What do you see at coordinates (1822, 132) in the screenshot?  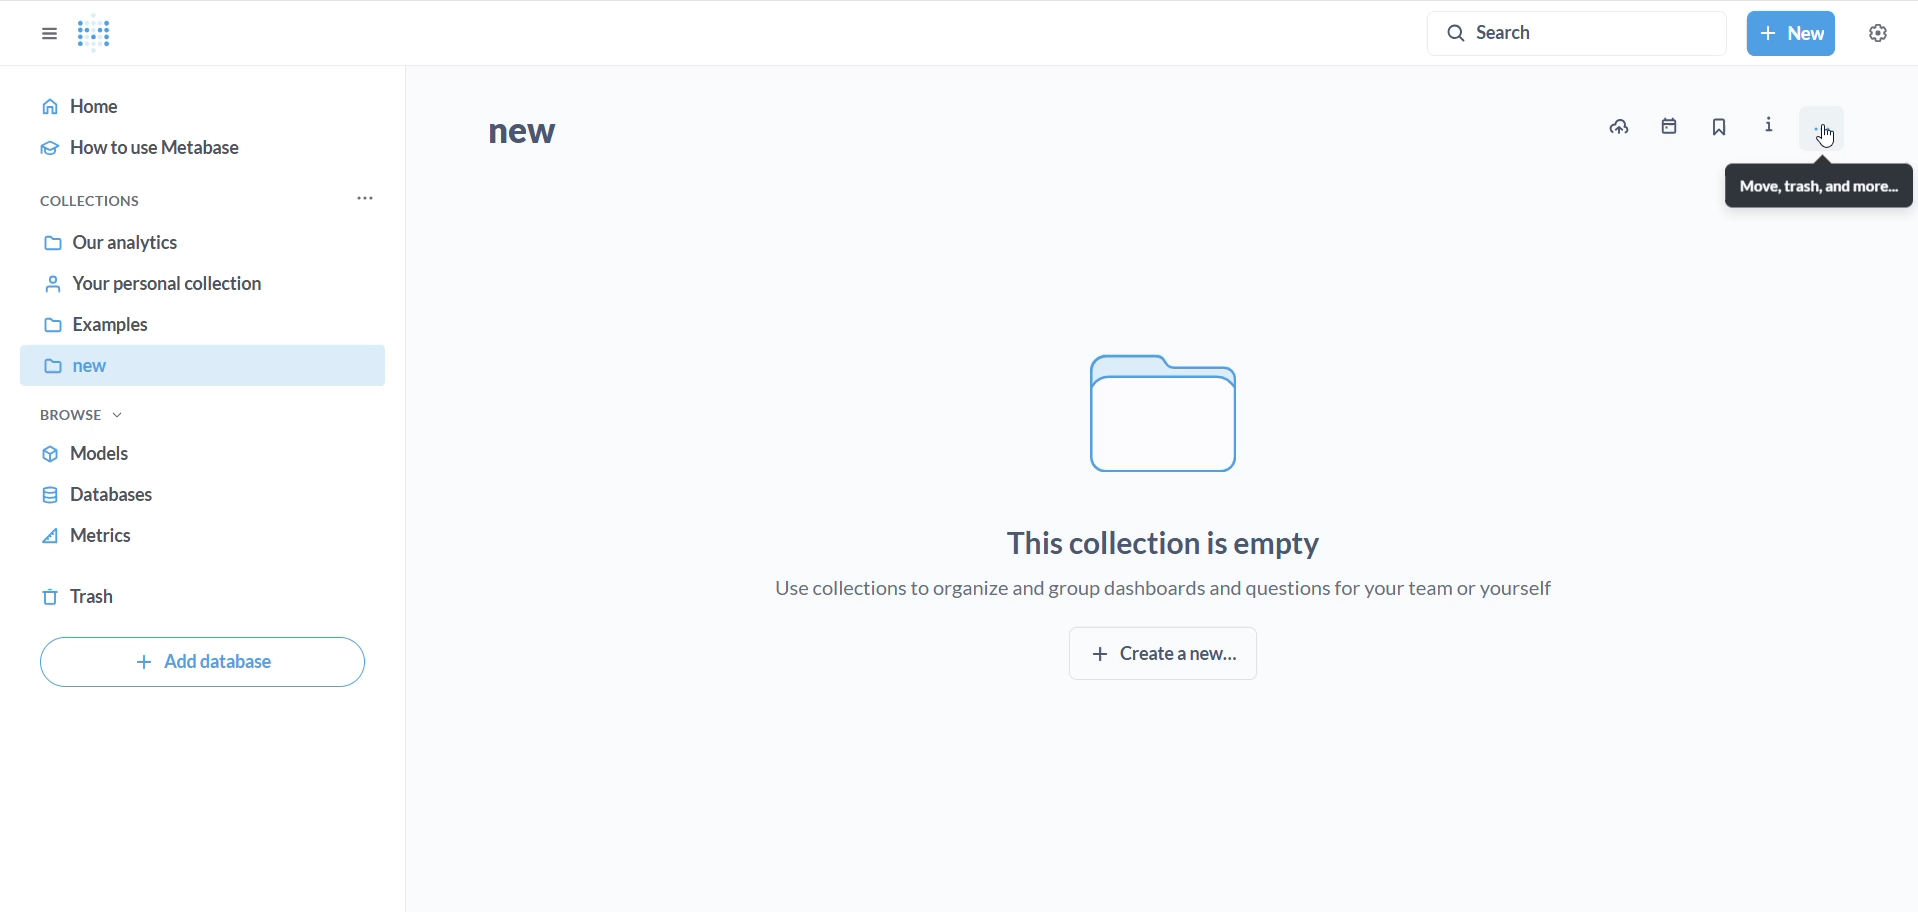 I see `cursor` at bounding box center [1822, 132].